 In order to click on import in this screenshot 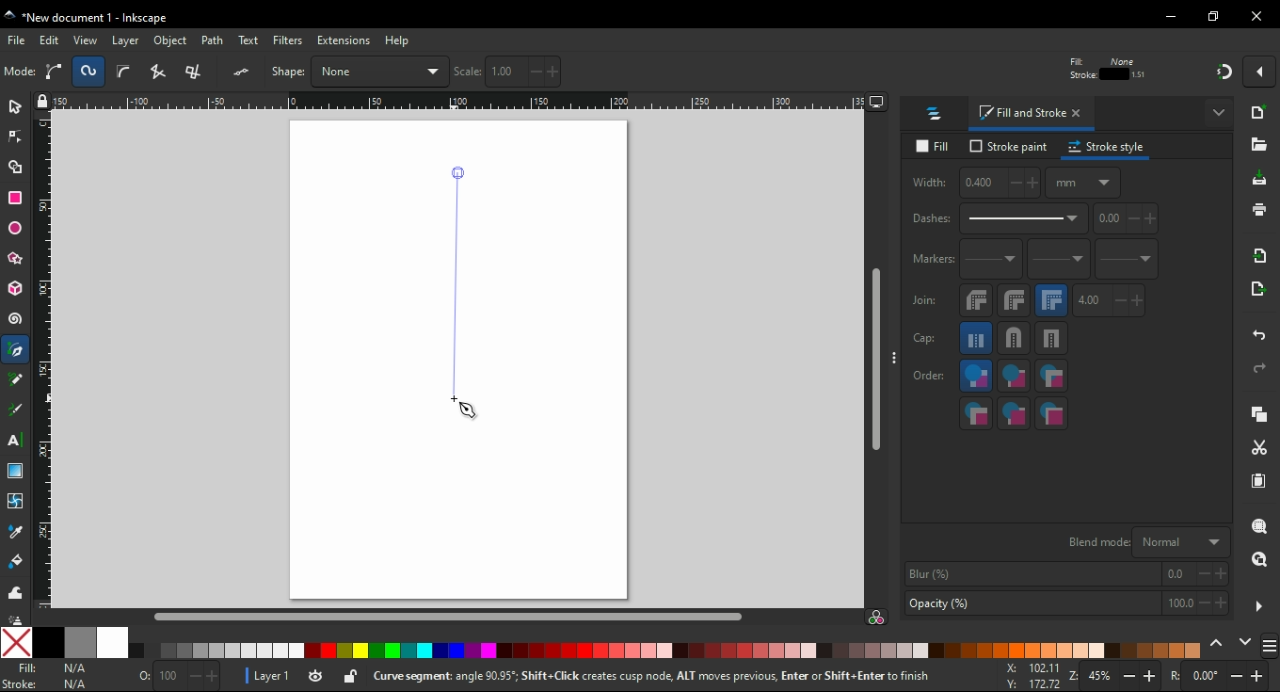, I will do `click(1261, 255)`.